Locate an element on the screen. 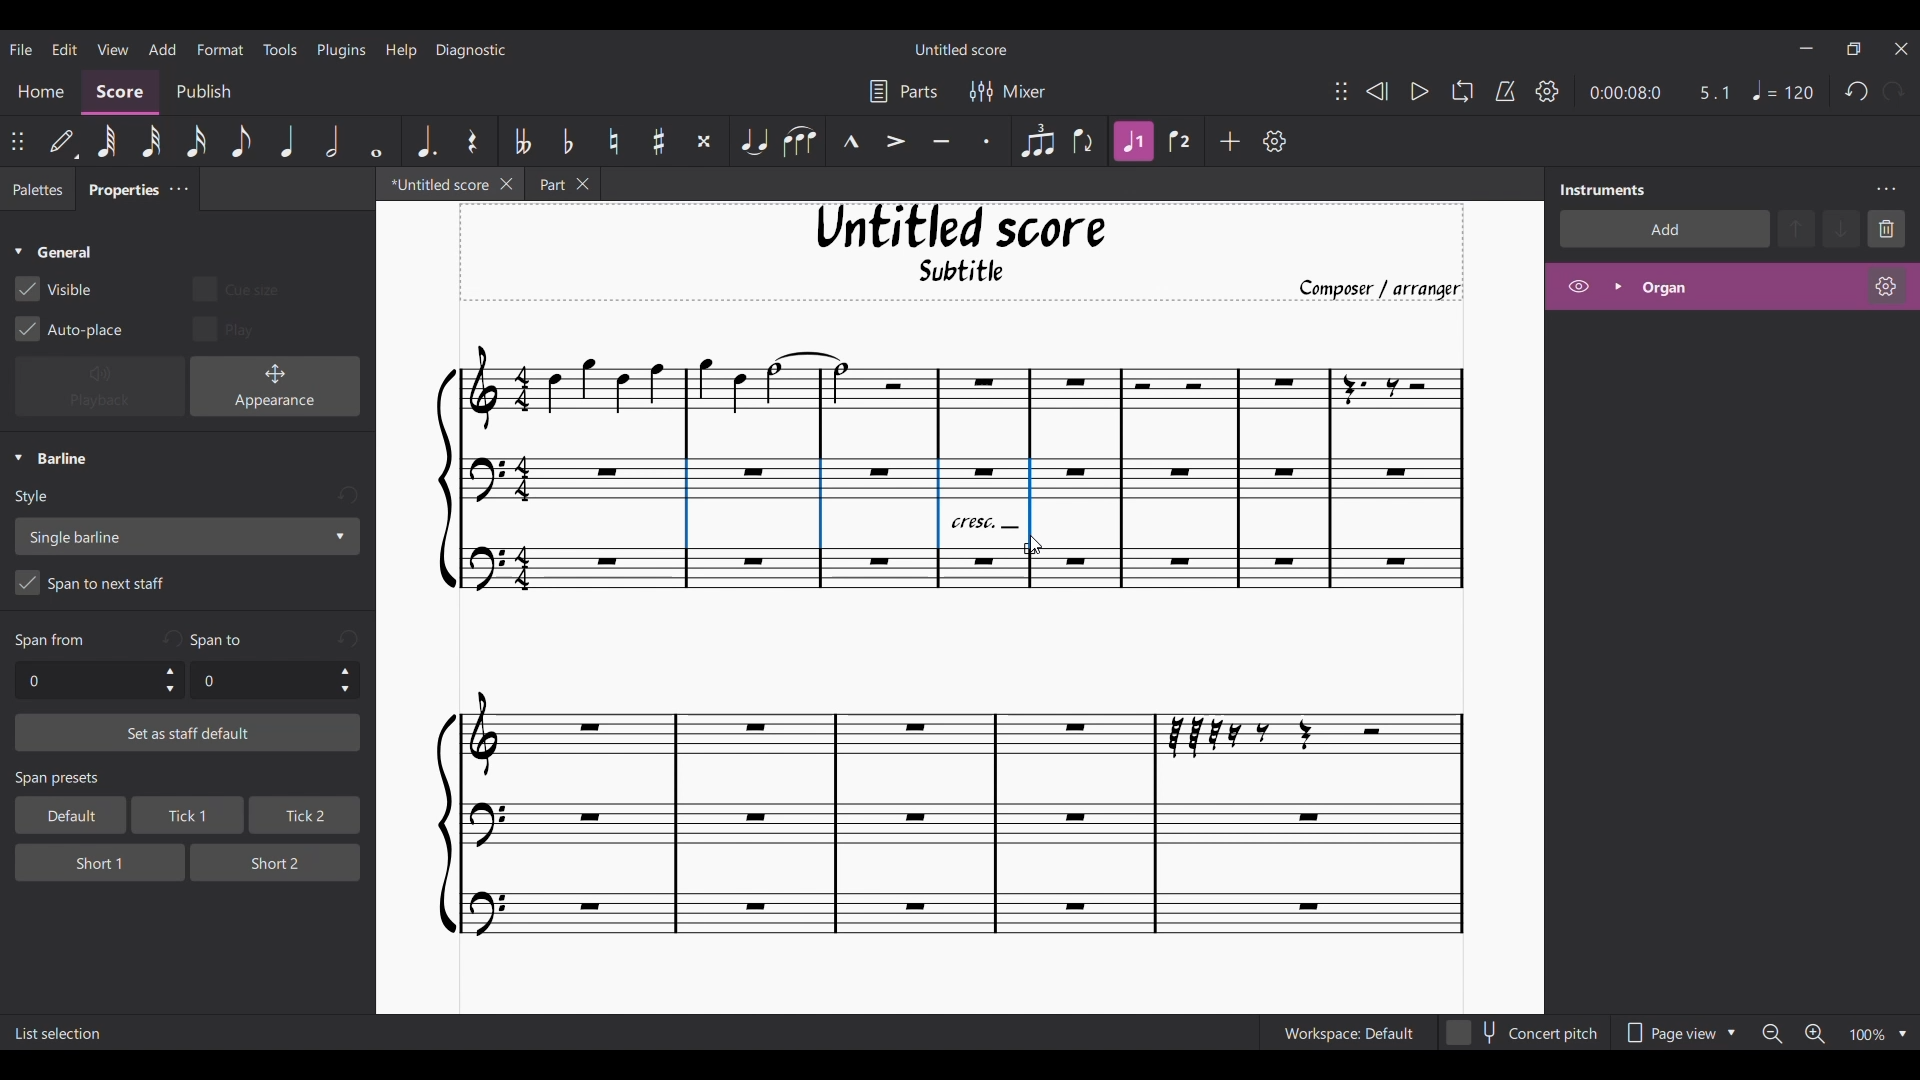  Rest is located at coordinates (472, 141).